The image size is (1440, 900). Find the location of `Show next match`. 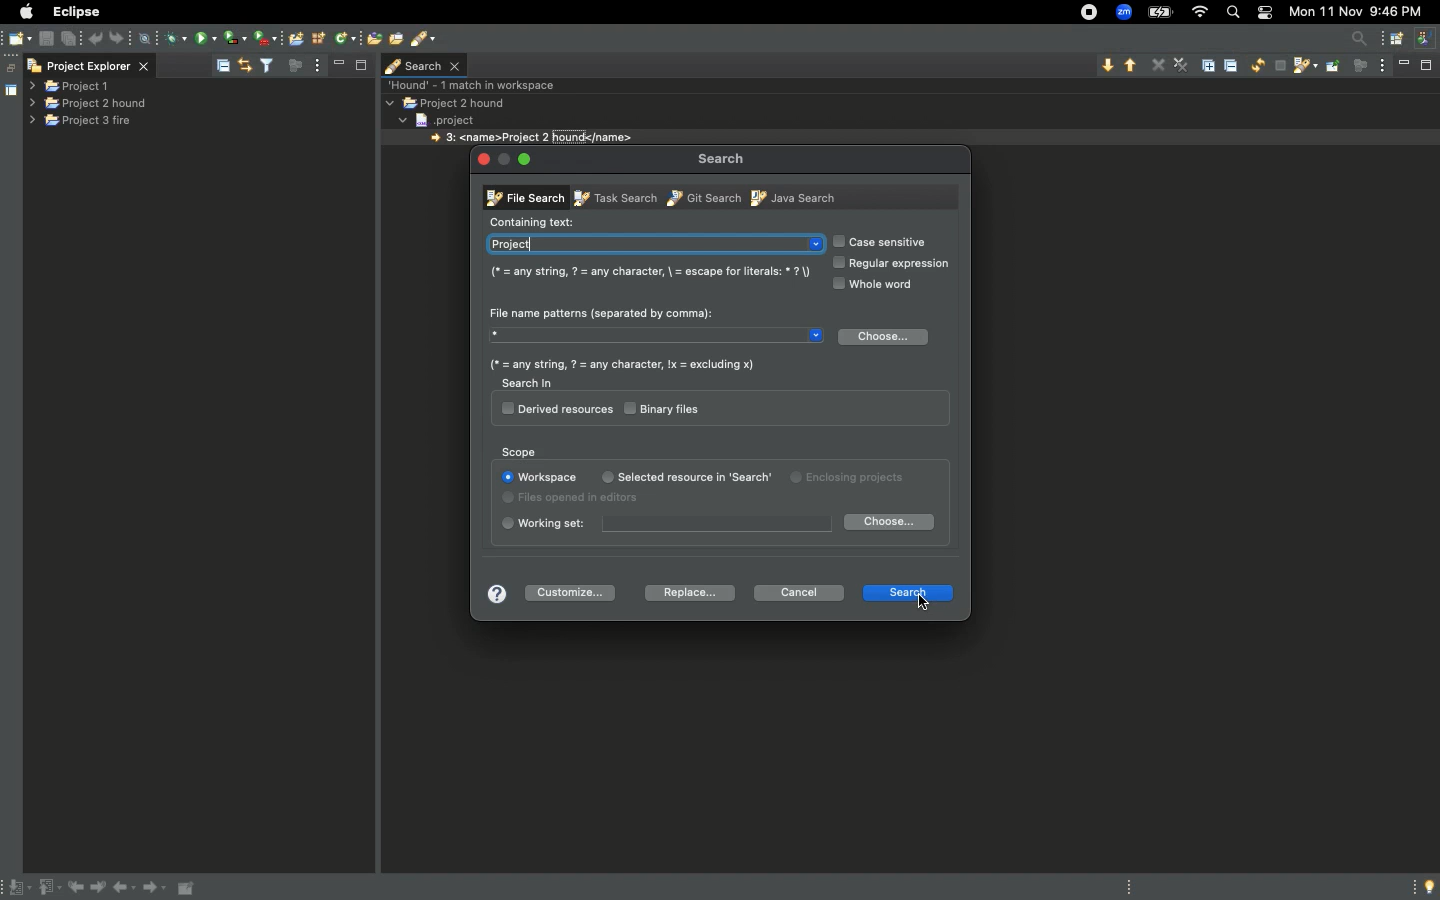

Show next match is located at coordinates (1106, 65).